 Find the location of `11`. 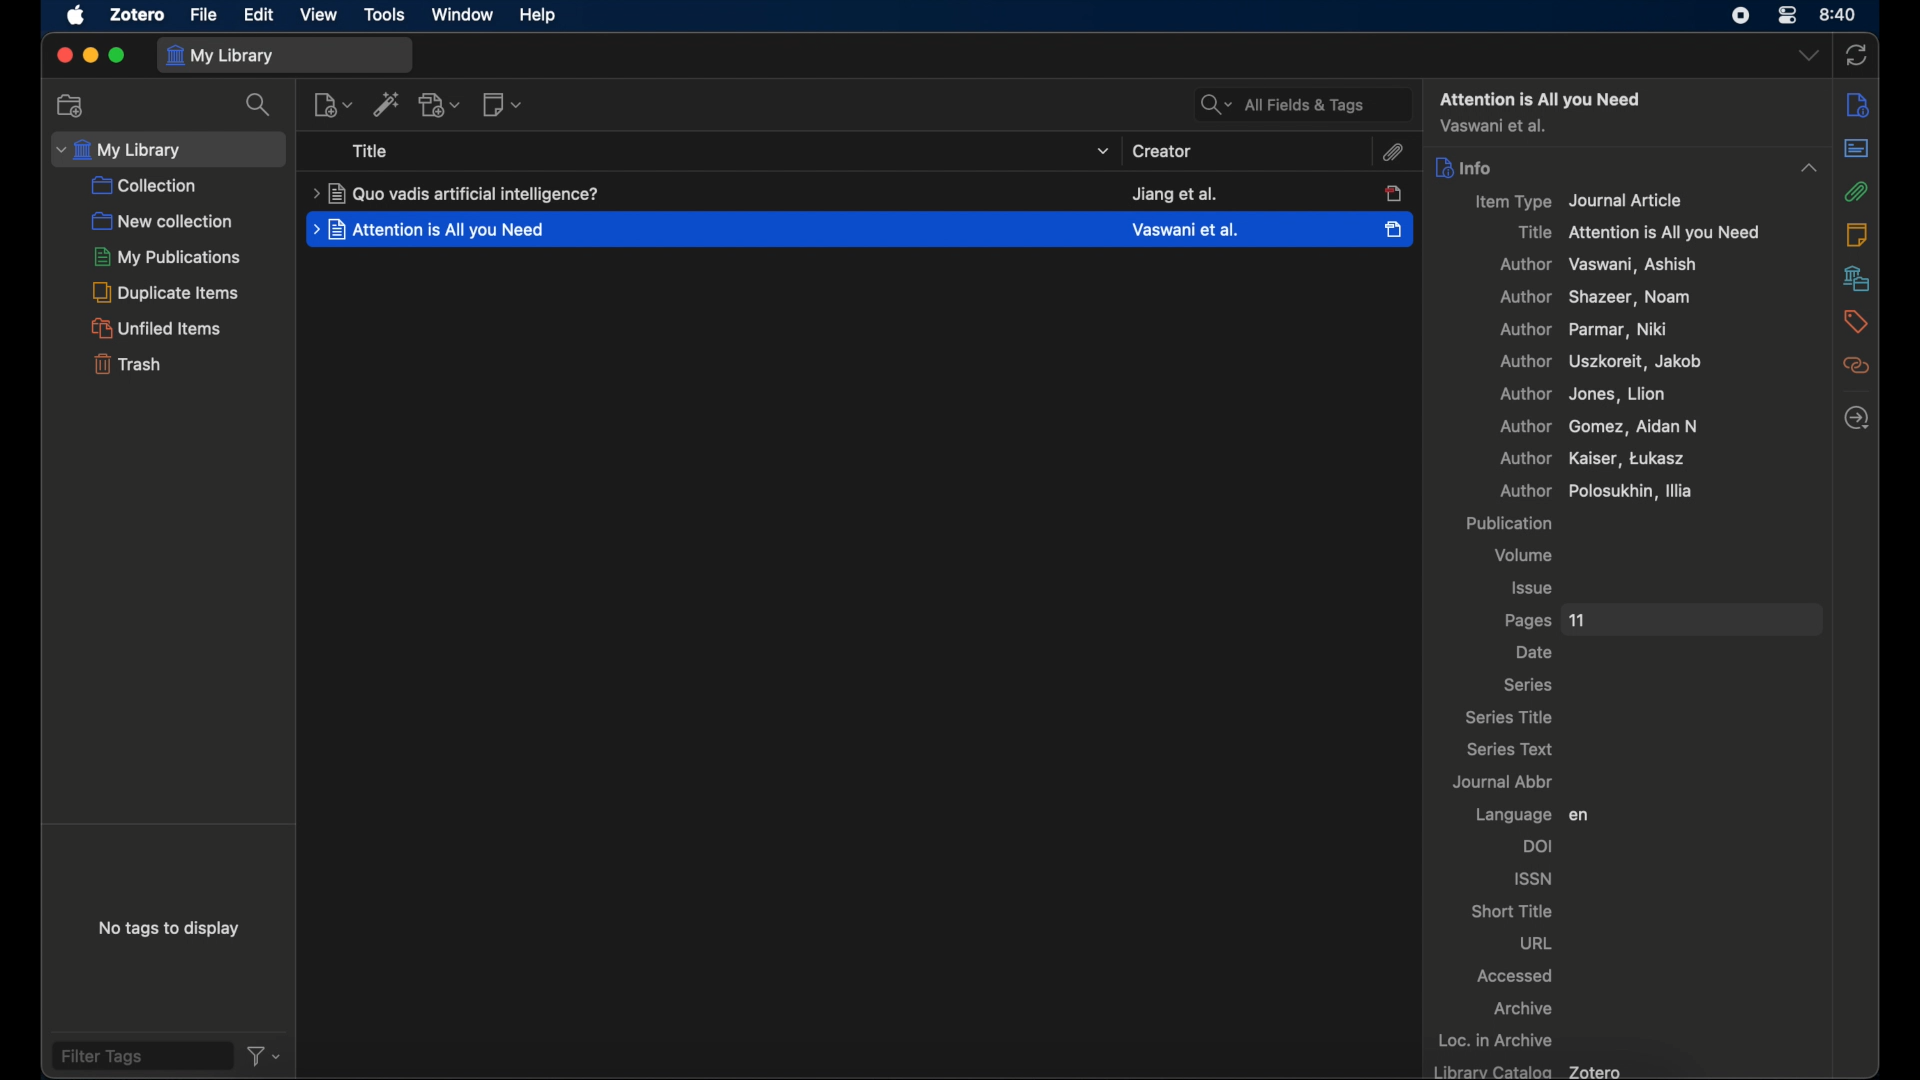

11 is located at coordinates (1579, 620).